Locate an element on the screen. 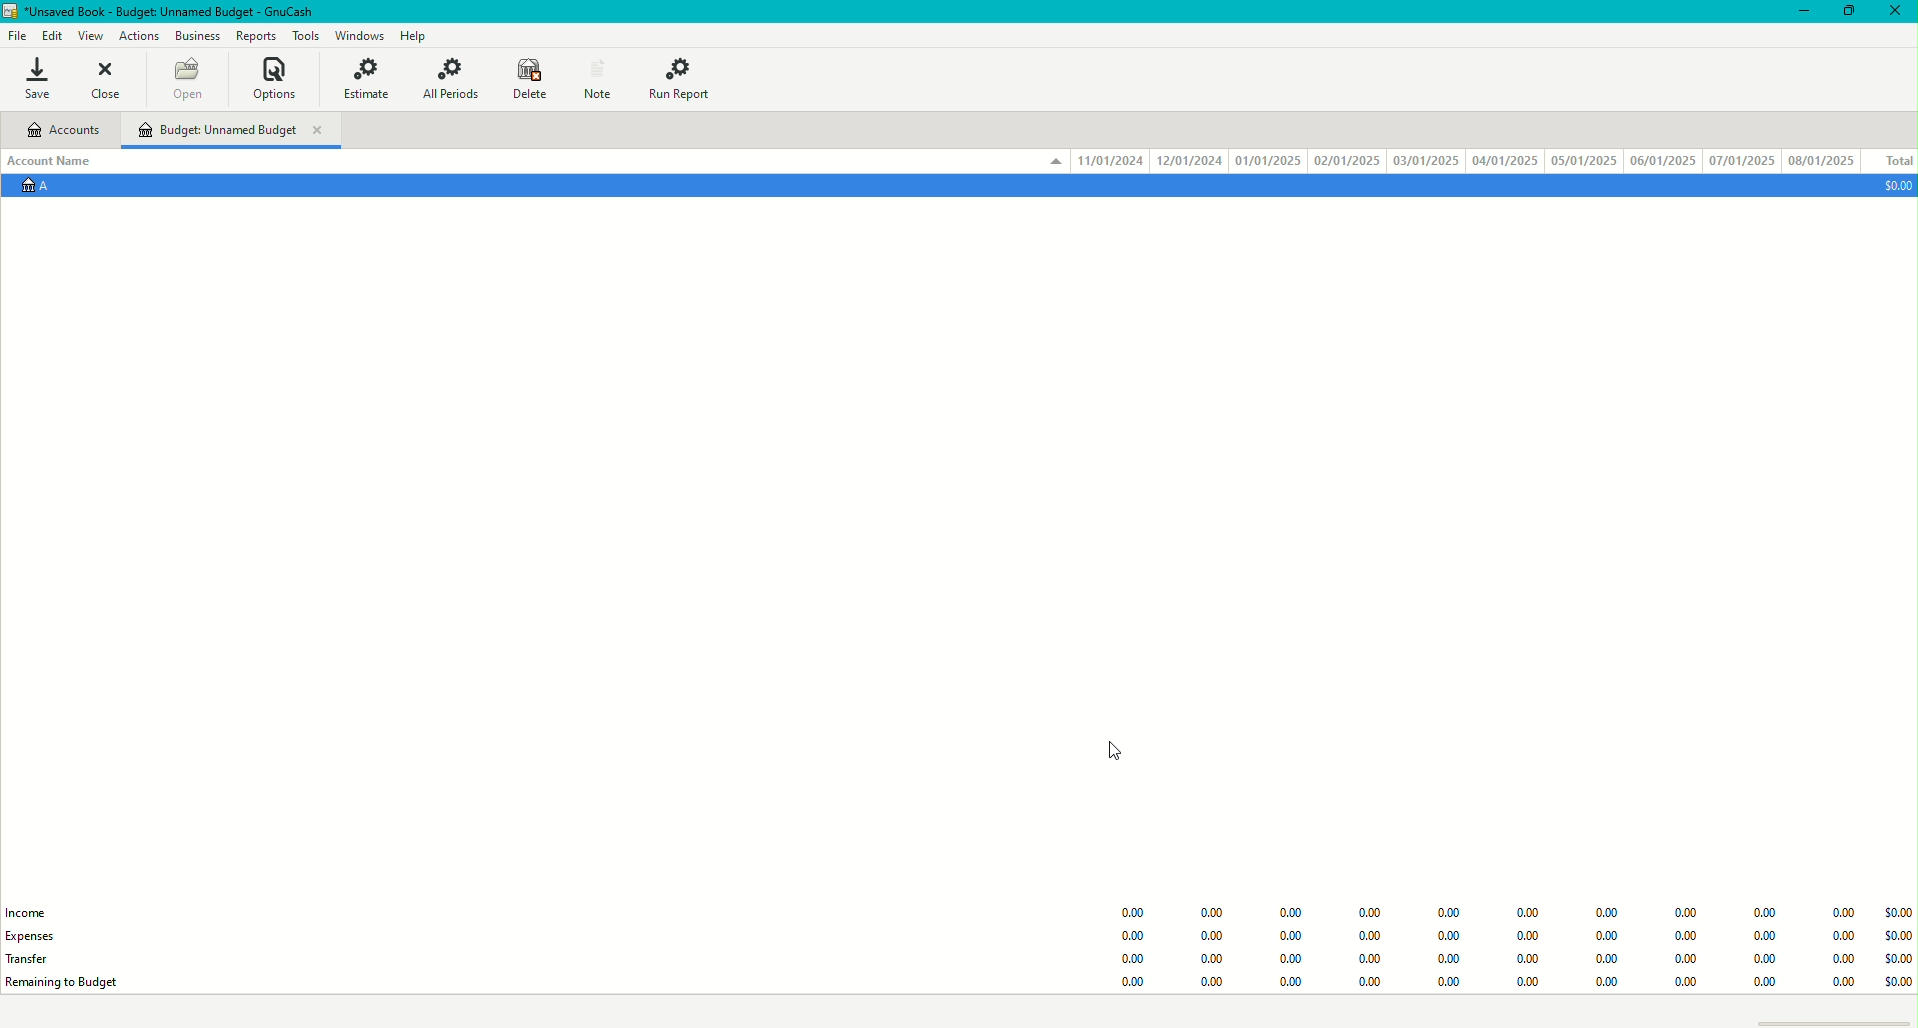 The width and height of the screenshot is (1918, 1028). Unnamed Budget is located at coordinates (233, 130).